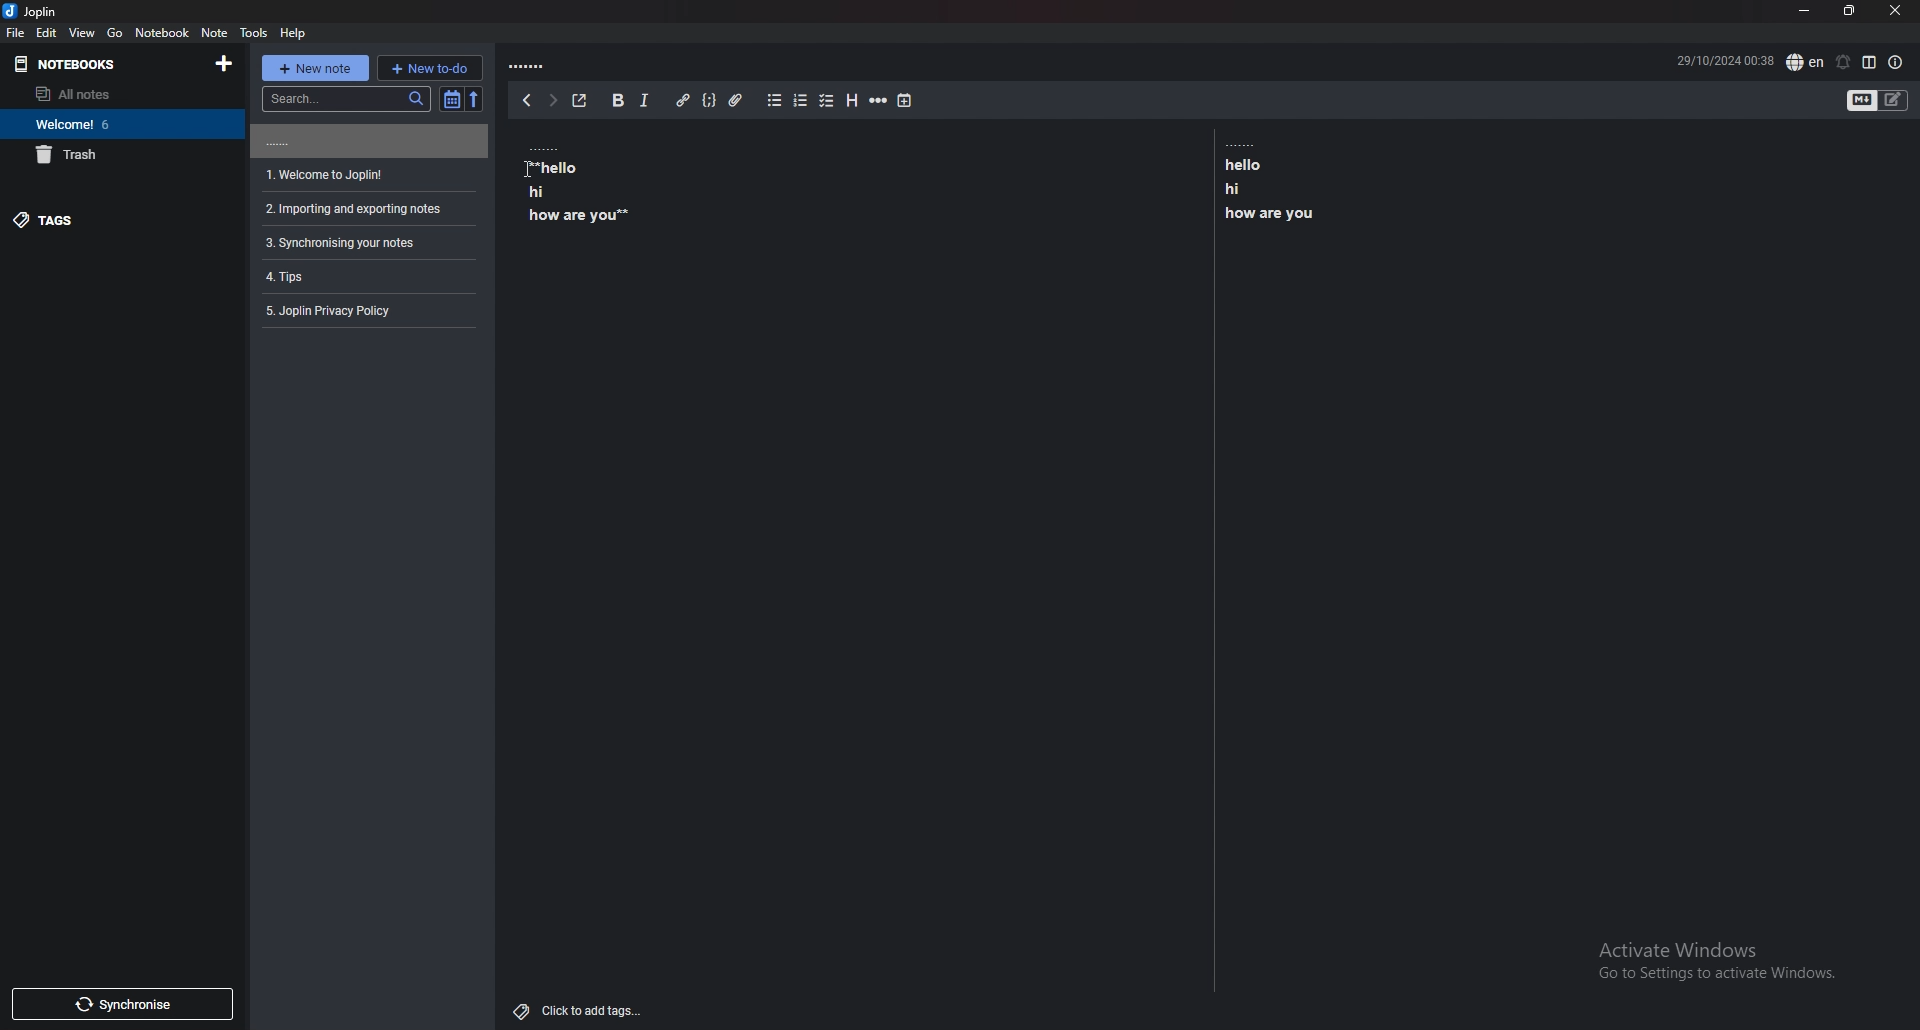  What do you see at coordinates (366, 175) in the screenshot?
I see `note` at bounding box center [366, 175].